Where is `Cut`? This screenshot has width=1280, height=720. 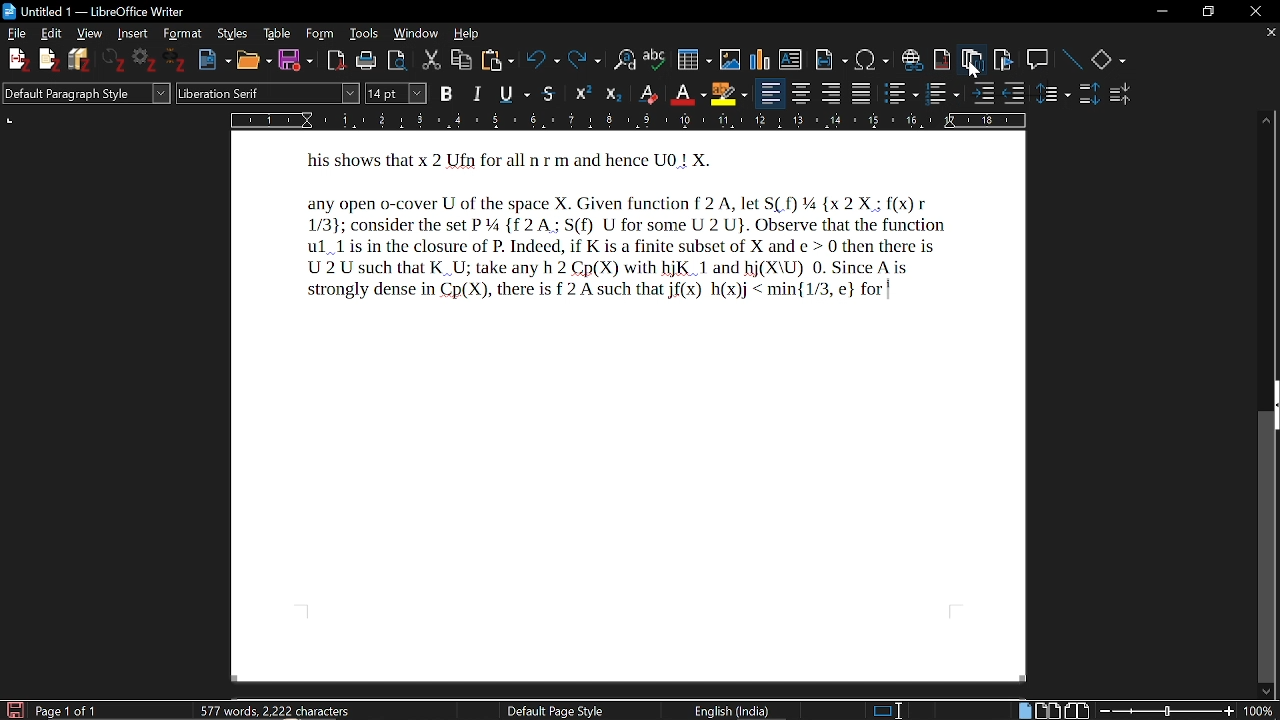
Cut is located at coordinates (430, 61).